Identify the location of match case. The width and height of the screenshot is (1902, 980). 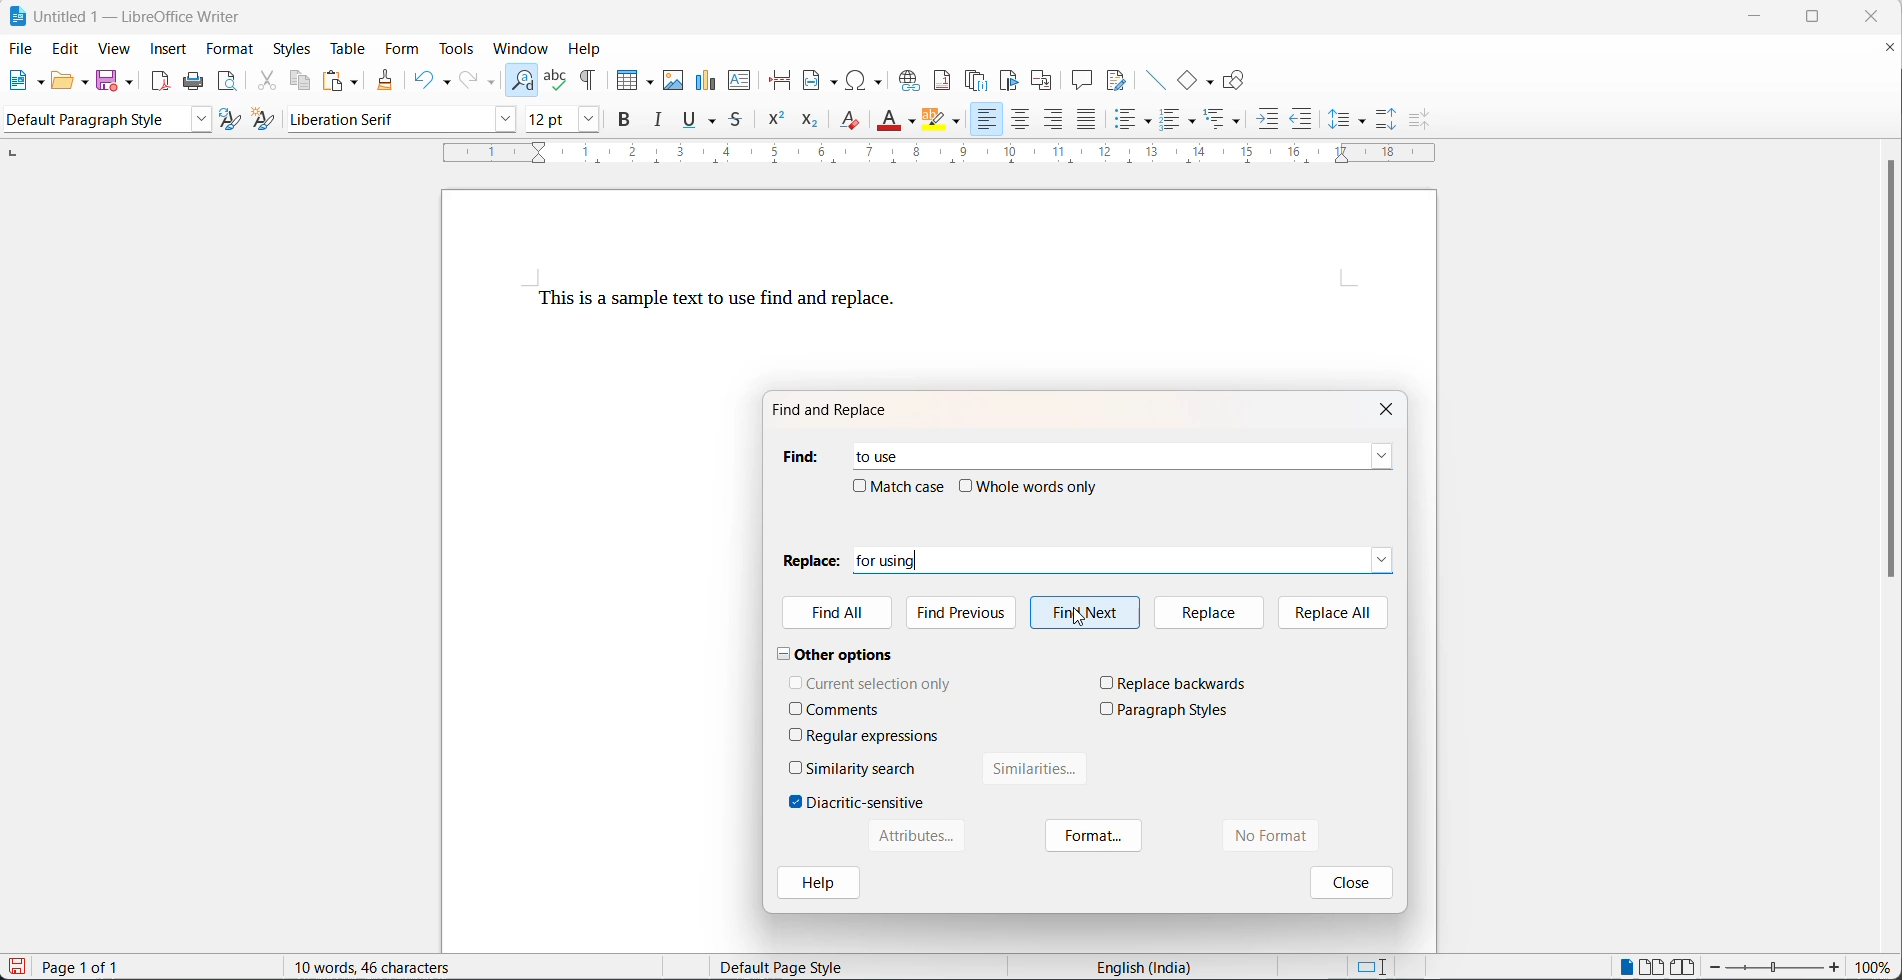
(910, 486).